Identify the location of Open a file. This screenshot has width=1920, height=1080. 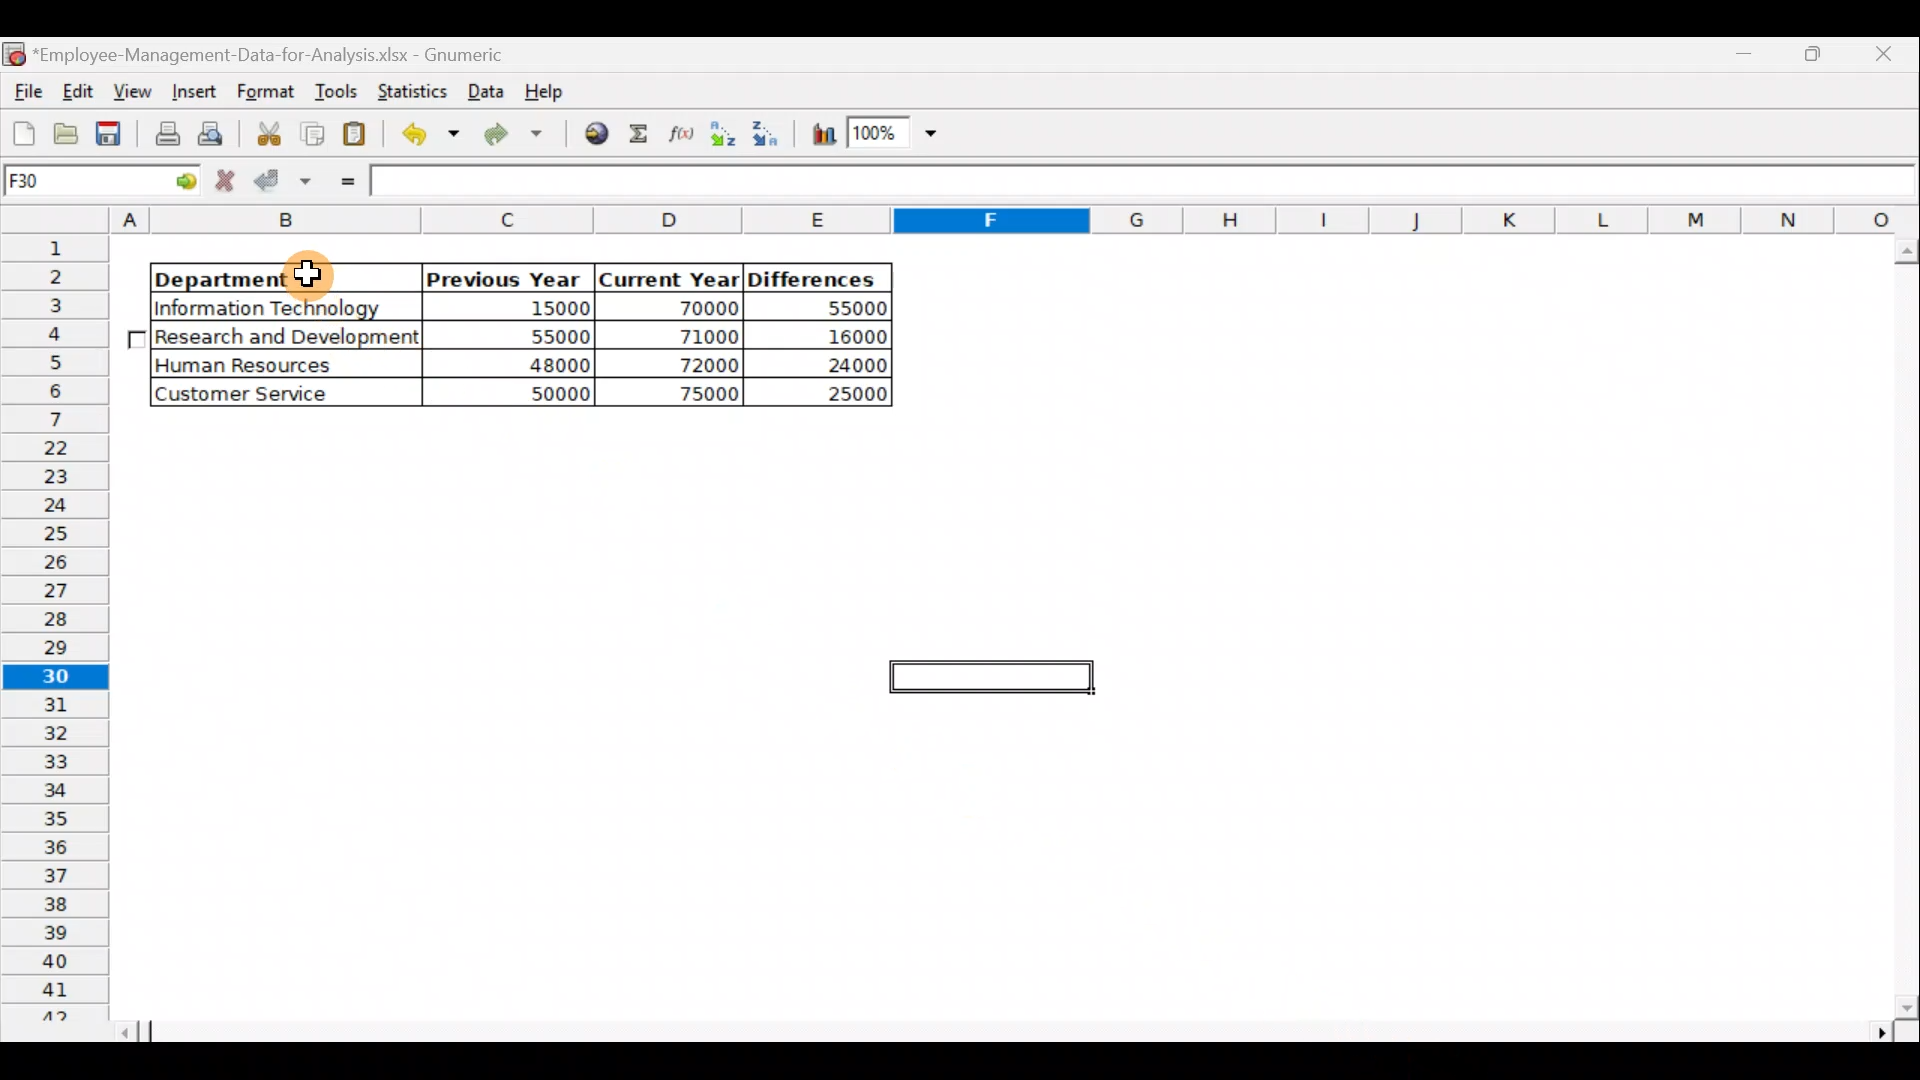
(64, 137).